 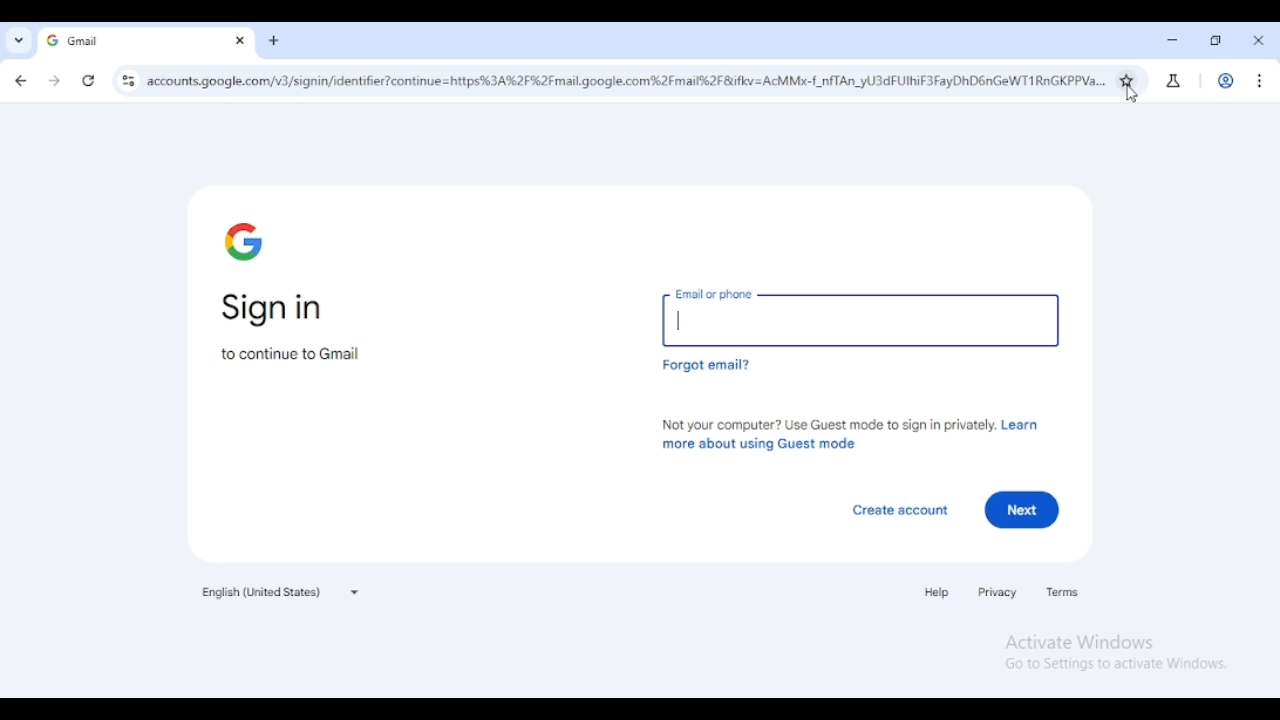 I want to click on click to go forward, so click(x=54, y=82).